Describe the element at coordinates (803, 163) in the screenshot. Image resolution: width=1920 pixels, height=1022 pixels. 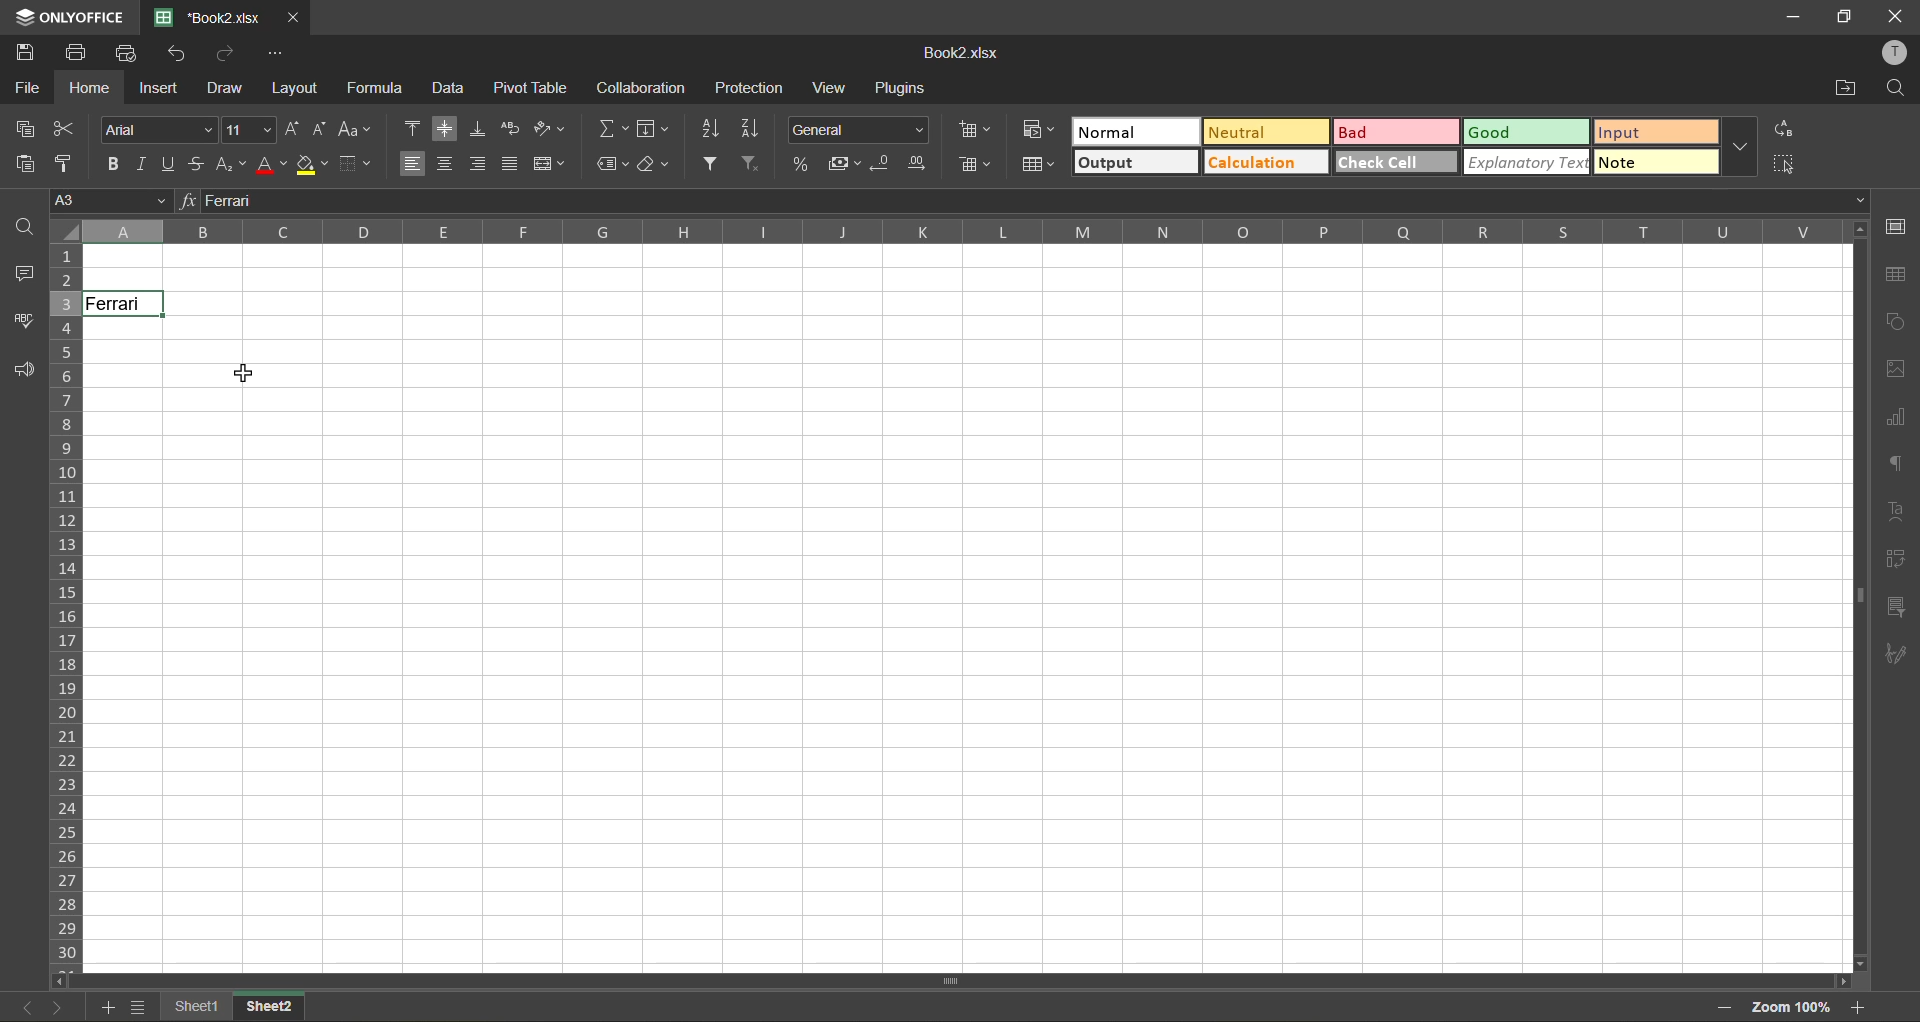
I see `percent` at that location.